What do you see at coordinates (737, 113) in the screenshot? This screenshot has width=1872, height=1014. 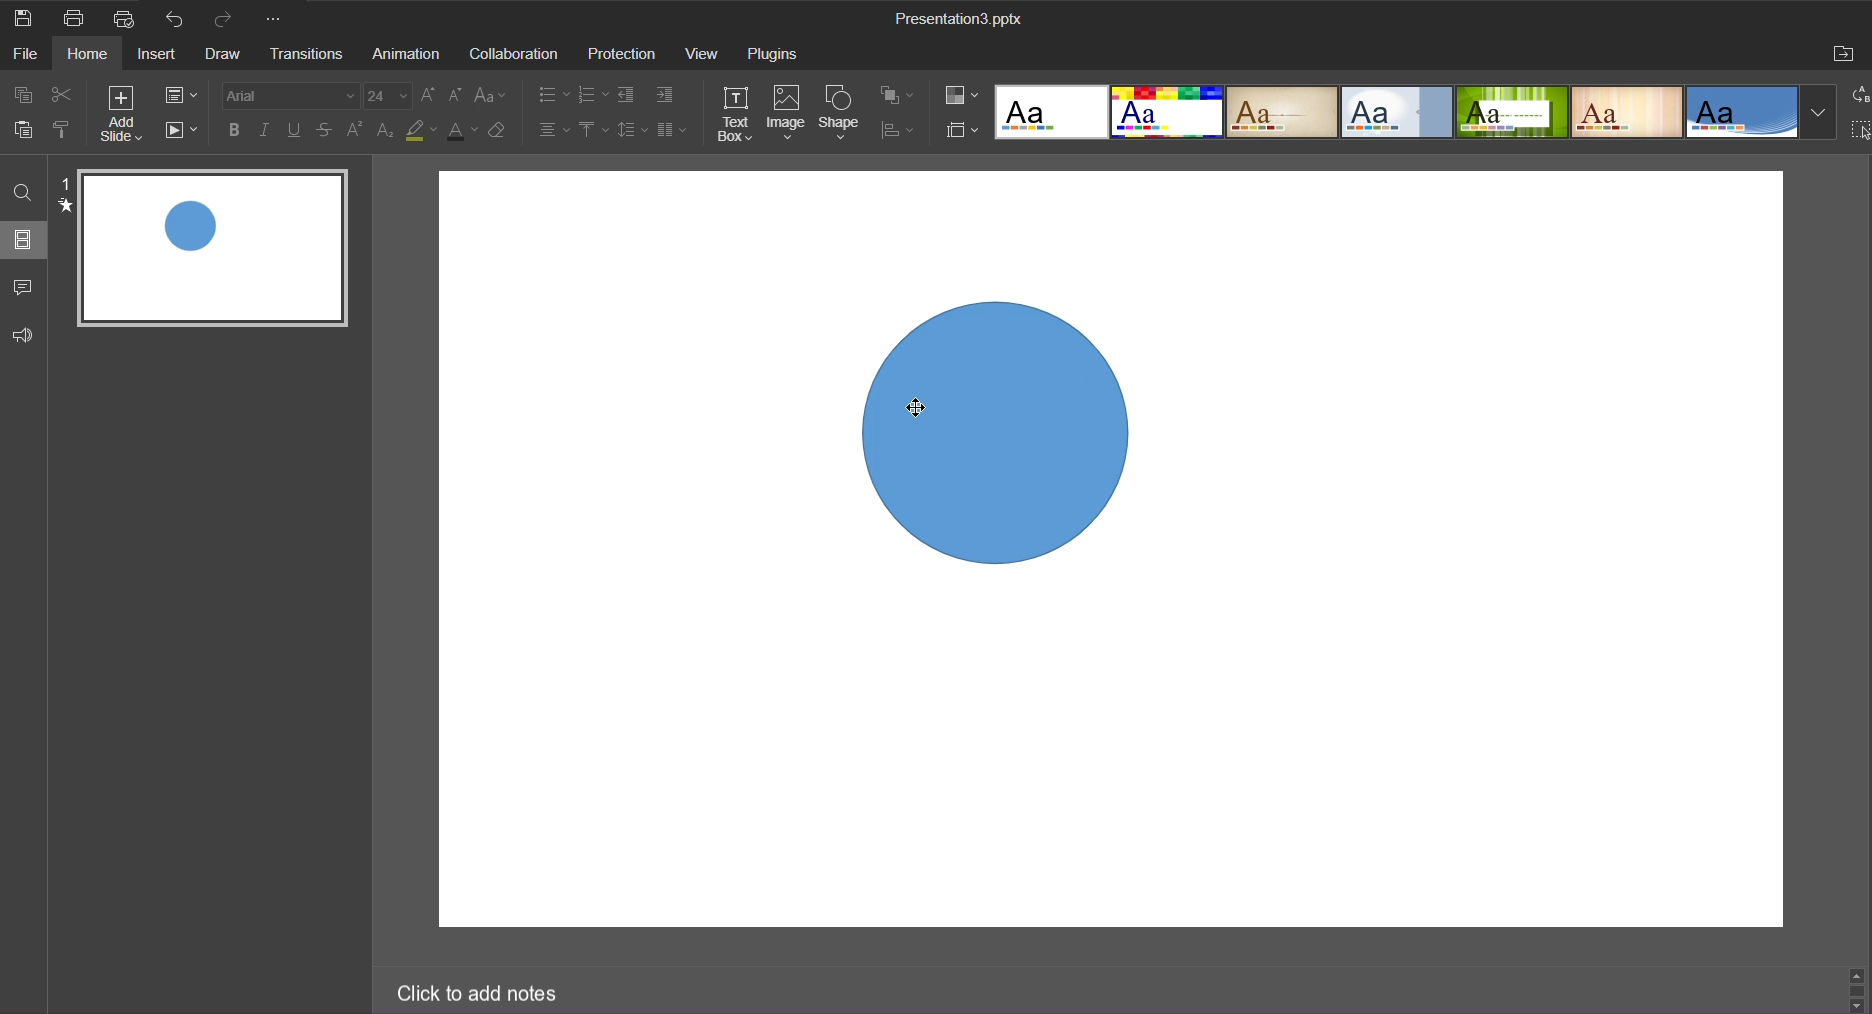 I see `Text Box` at bounding box center [737, 113].